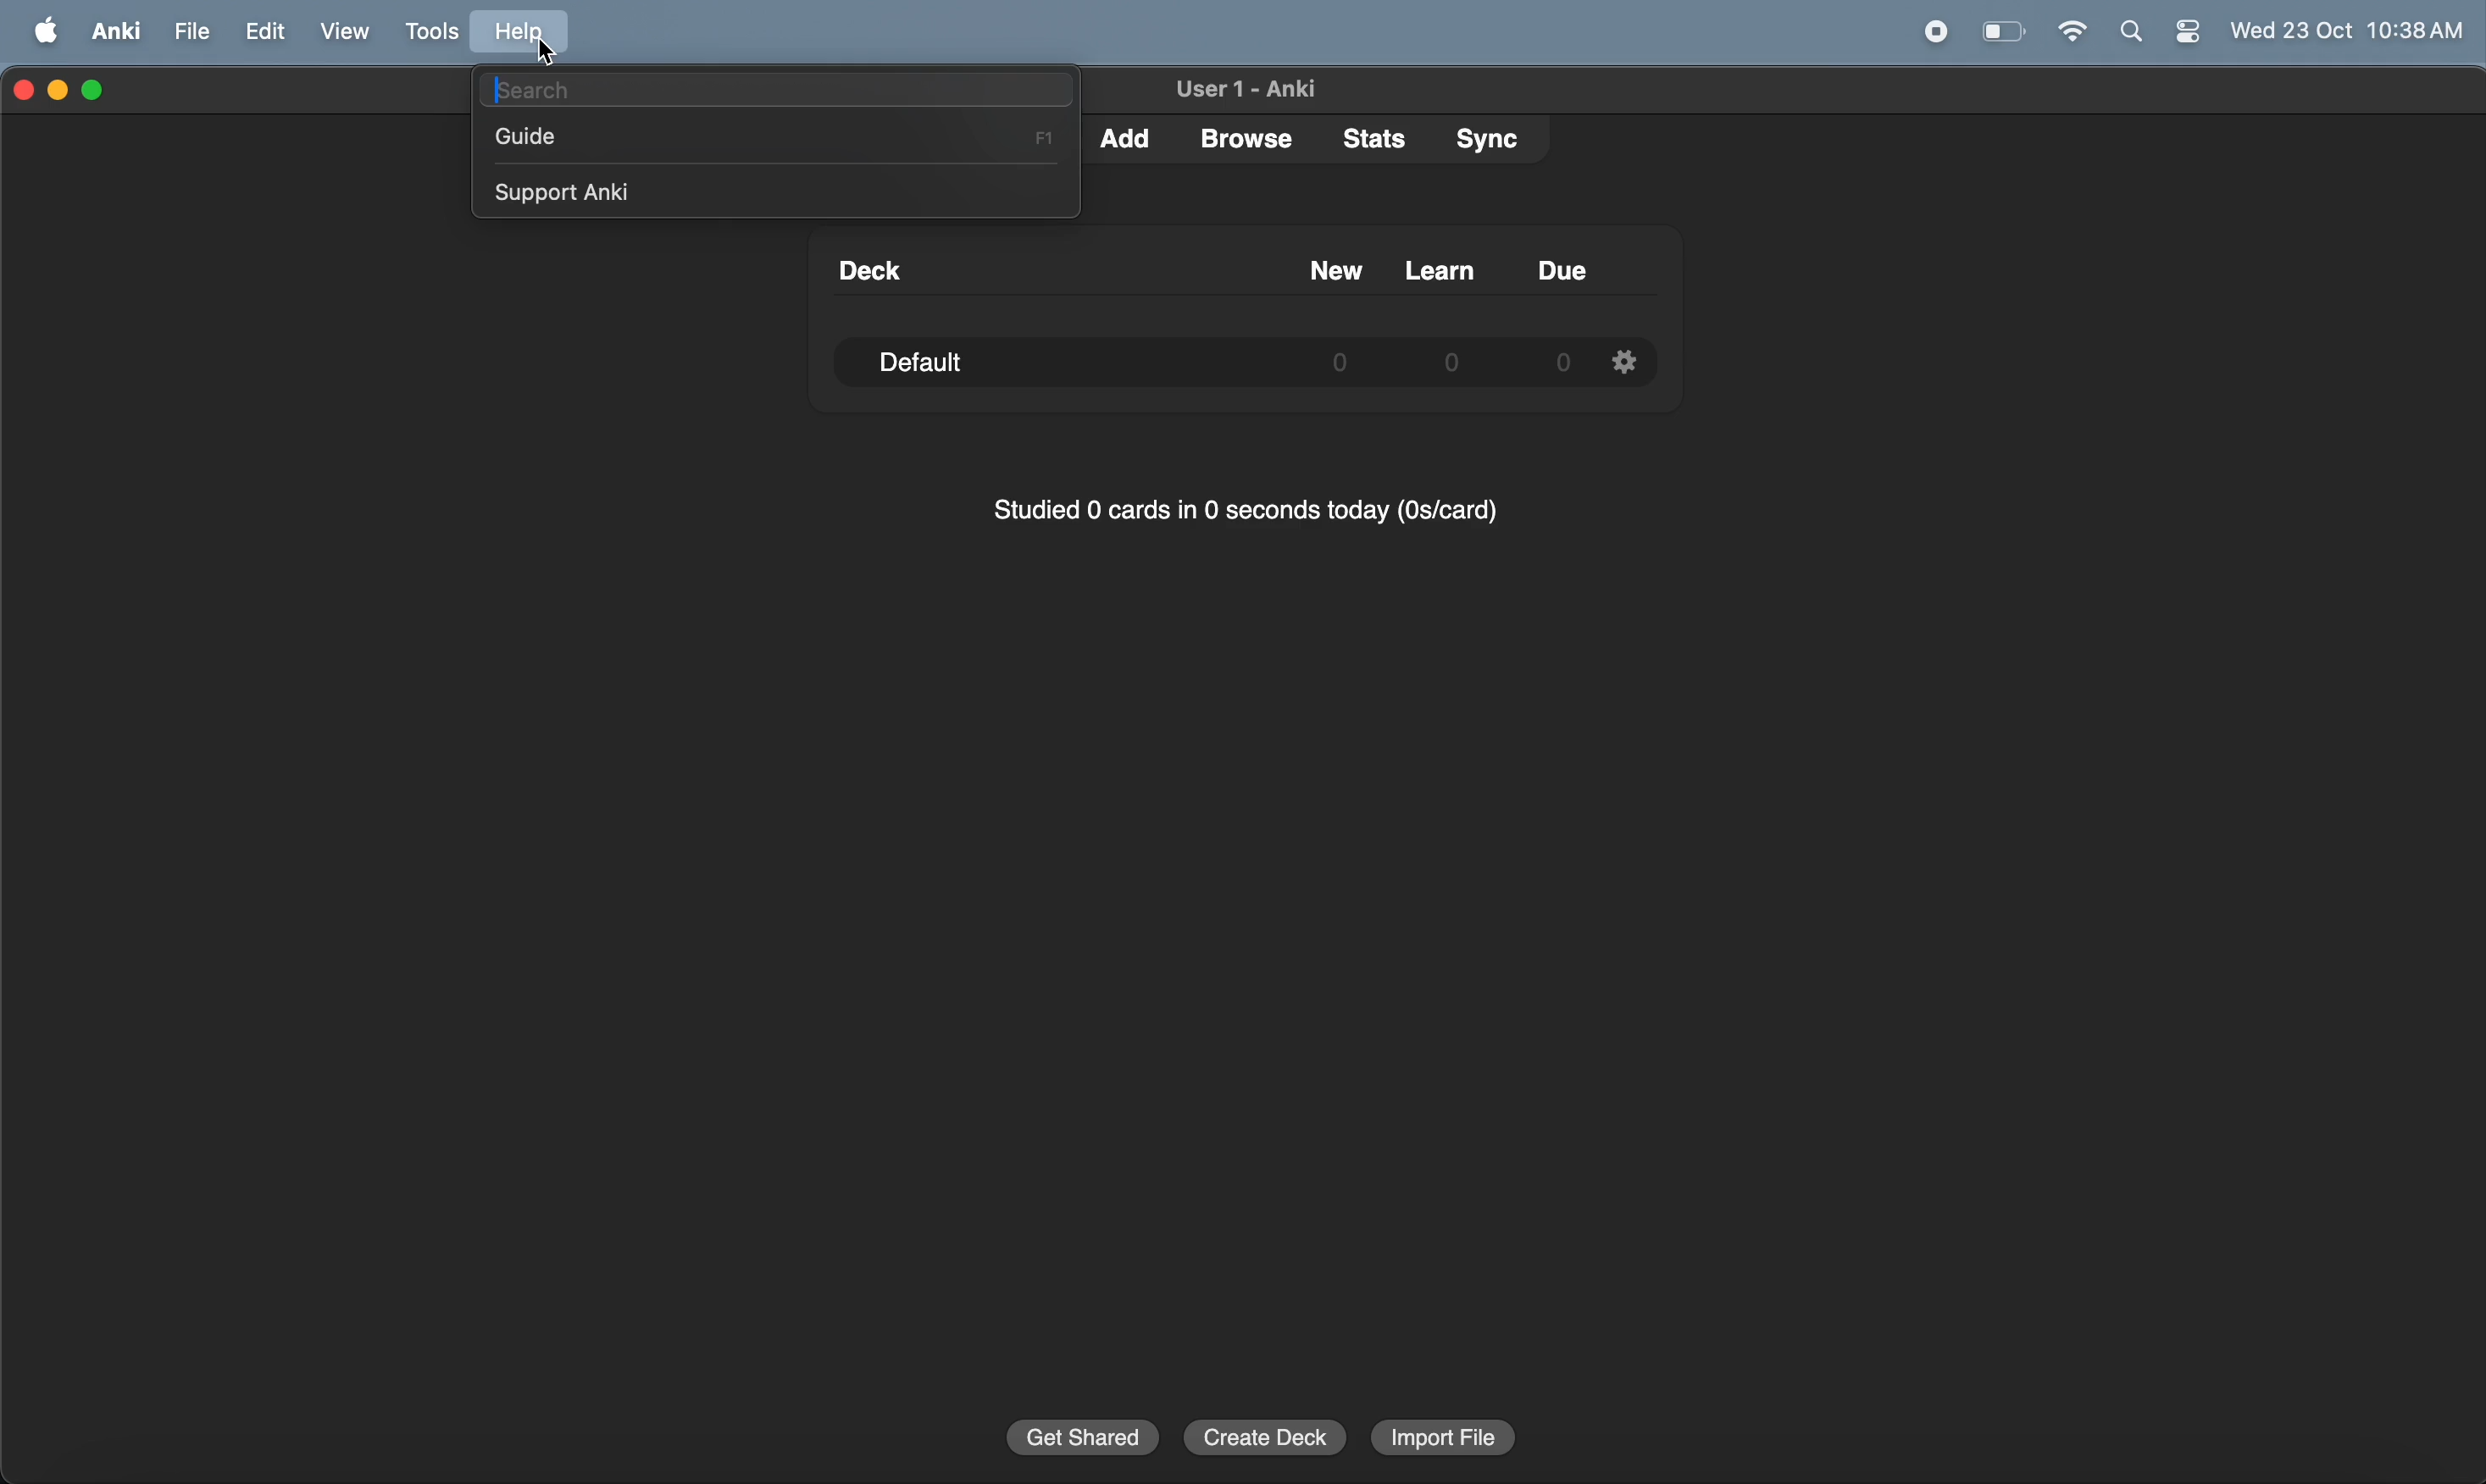 The image size is (2486, 1484). Describe the element at coordinates (1245, 90) in the screenshot. I see `uer title anki` at that location.